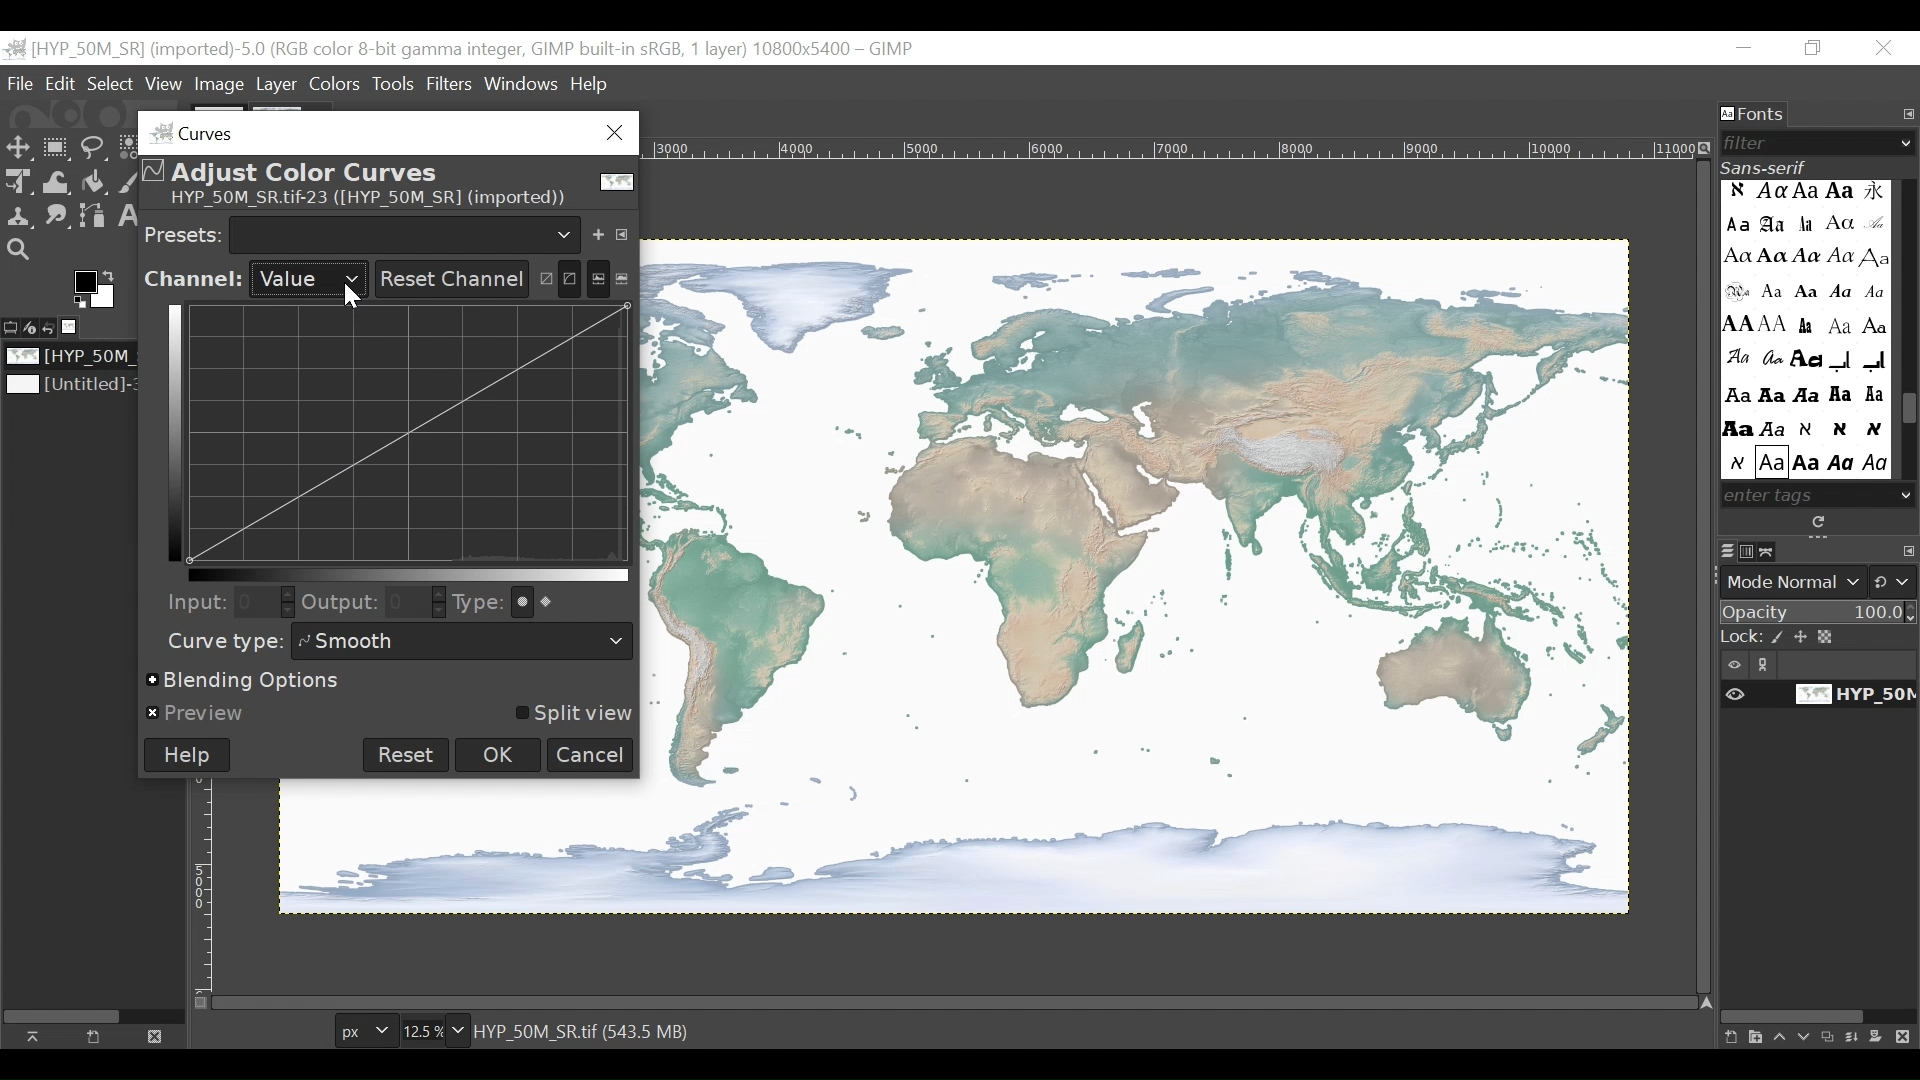 This screenshot has width=1920, height=1080. I want to click on Smudge Tool, so click(55, 218).